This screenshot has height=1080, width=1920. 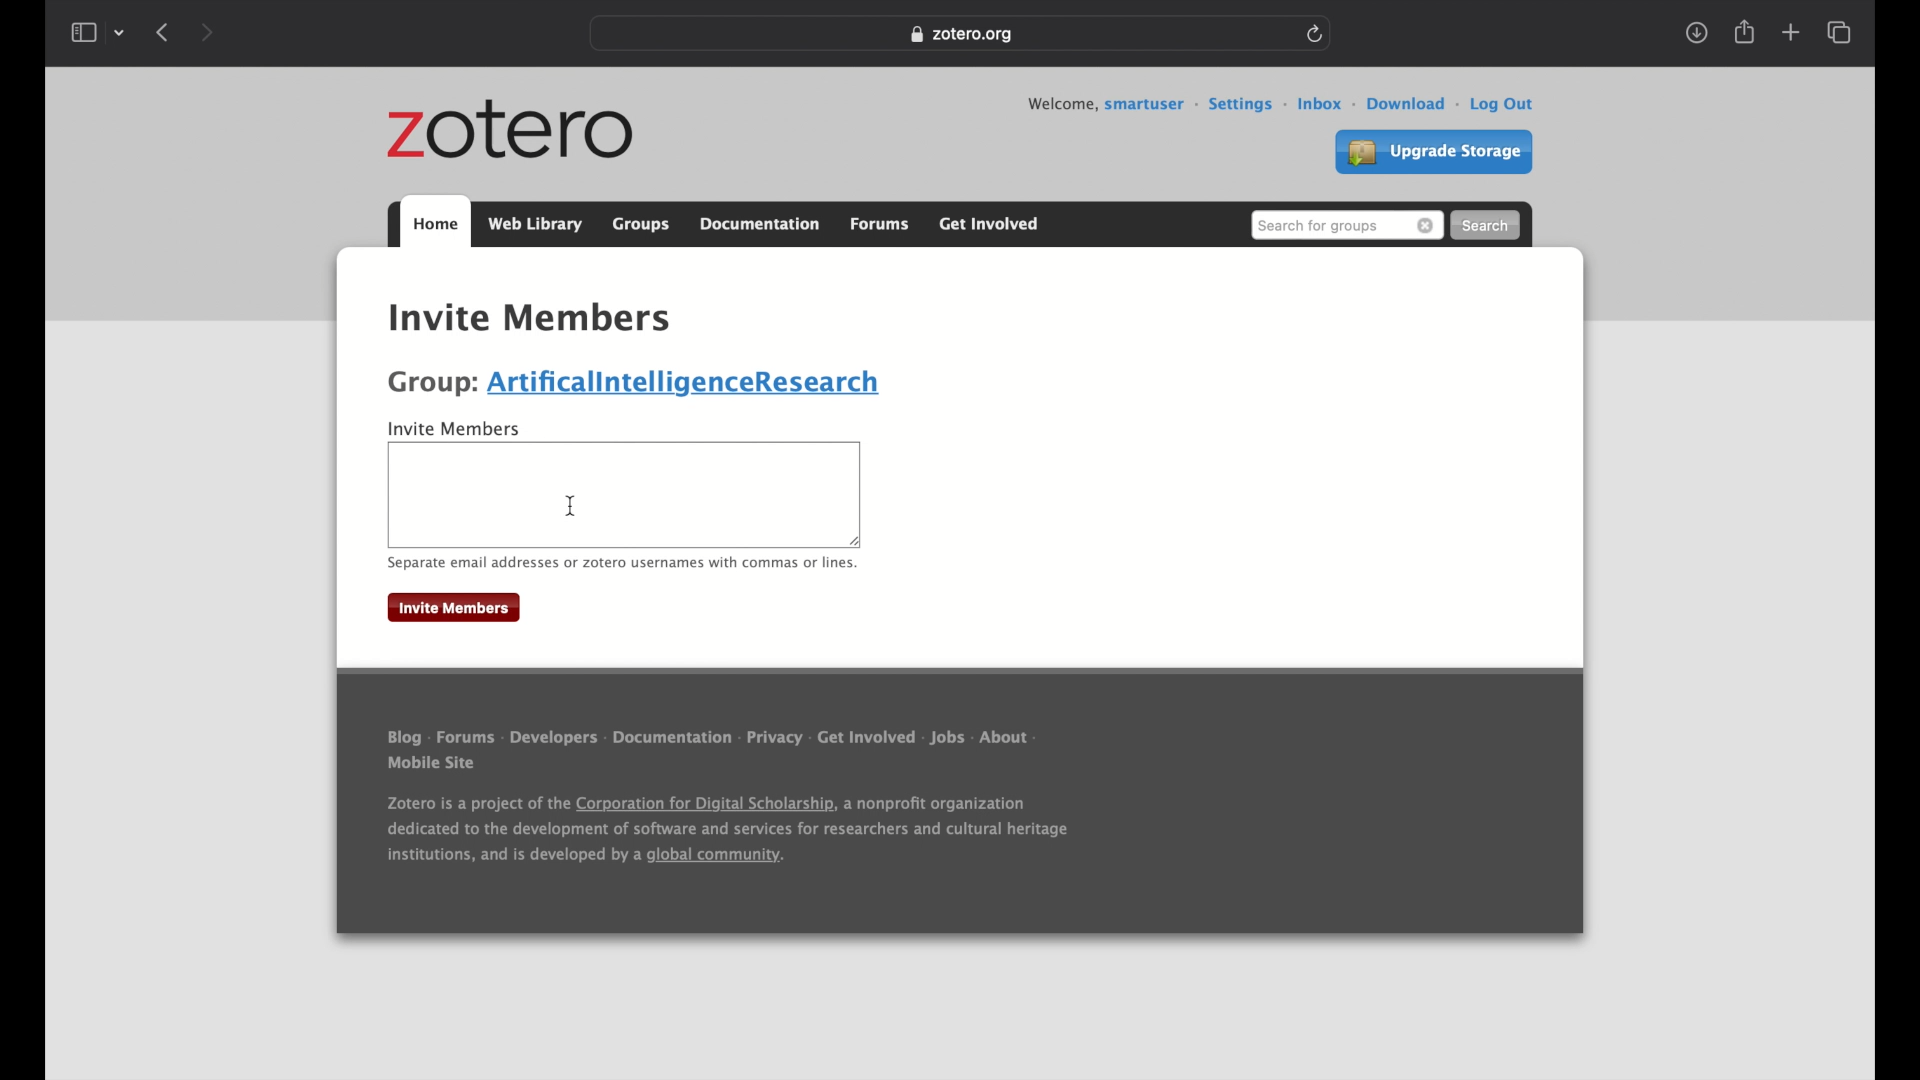 I want to click on textbox boundary, so click(x=861, y=493).